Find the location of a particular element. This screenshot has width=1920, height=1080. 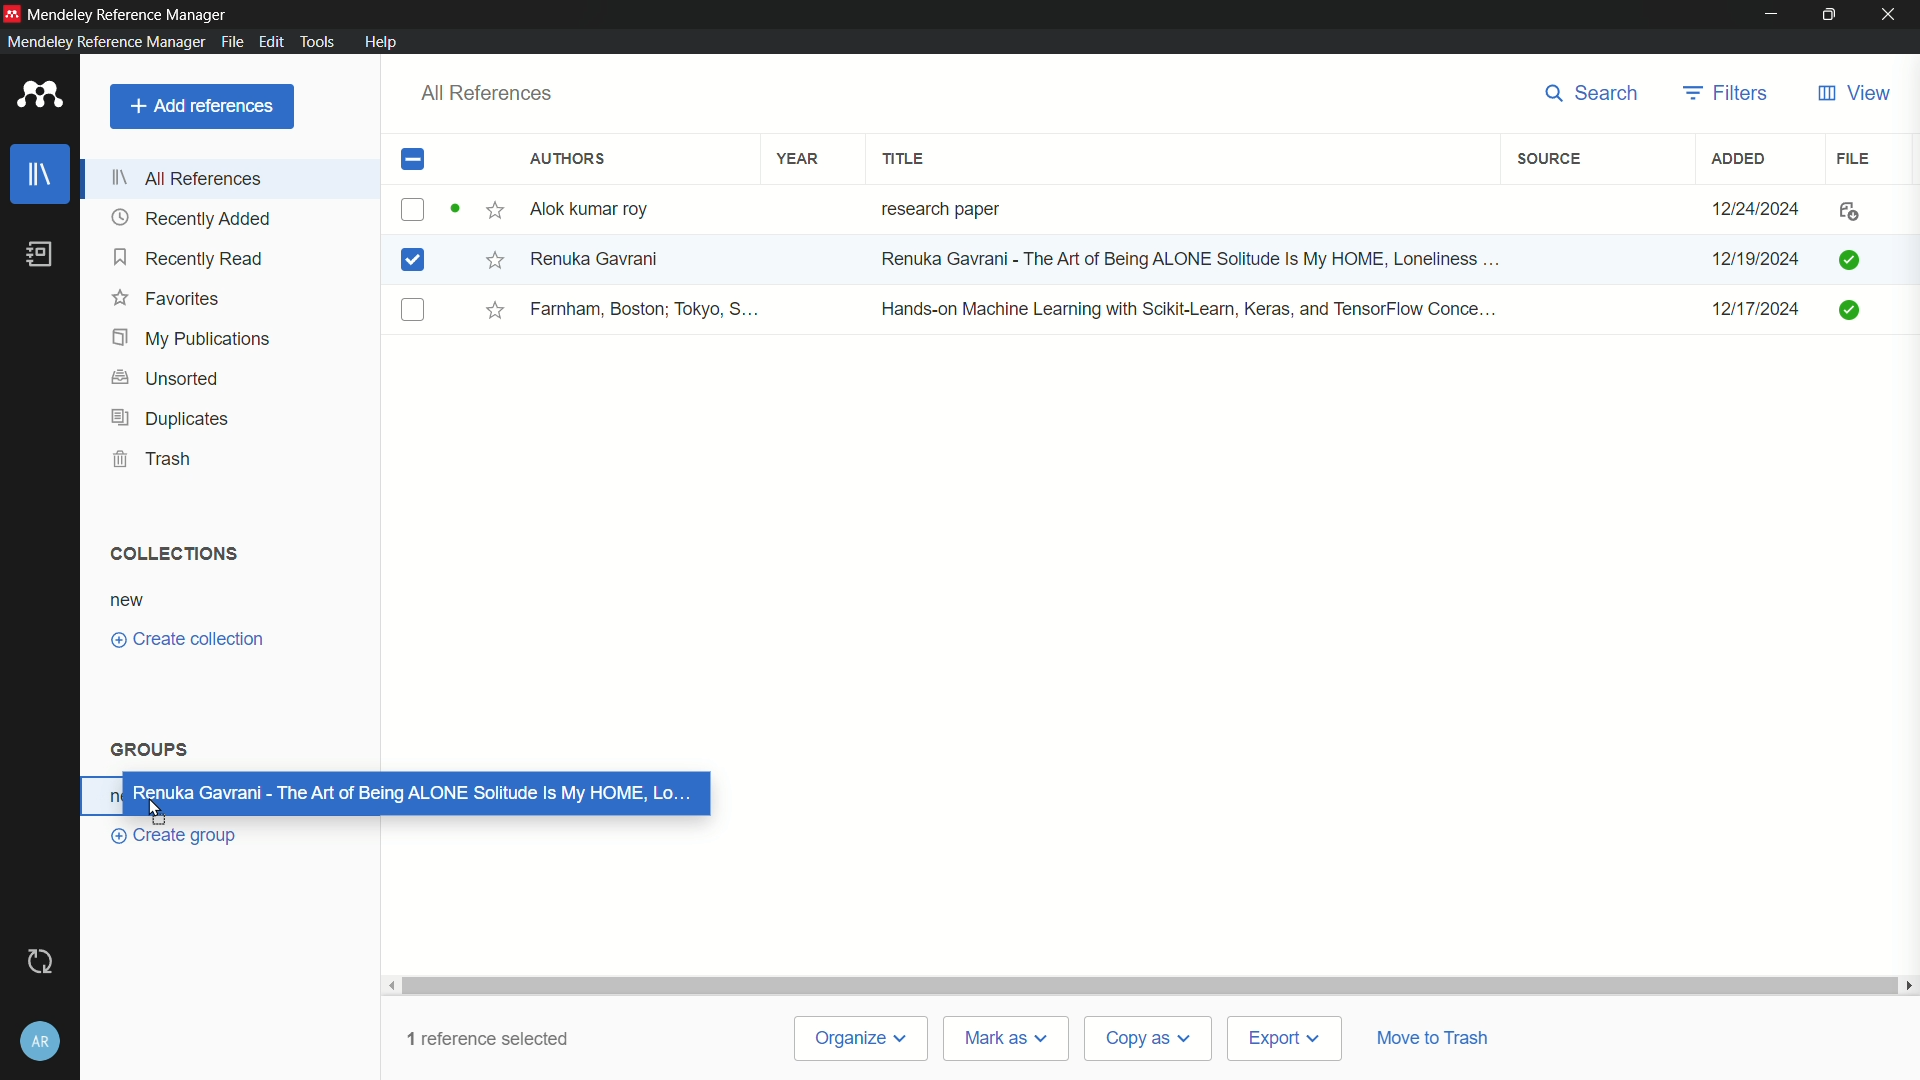

sync is located at coordinates (38, 962).